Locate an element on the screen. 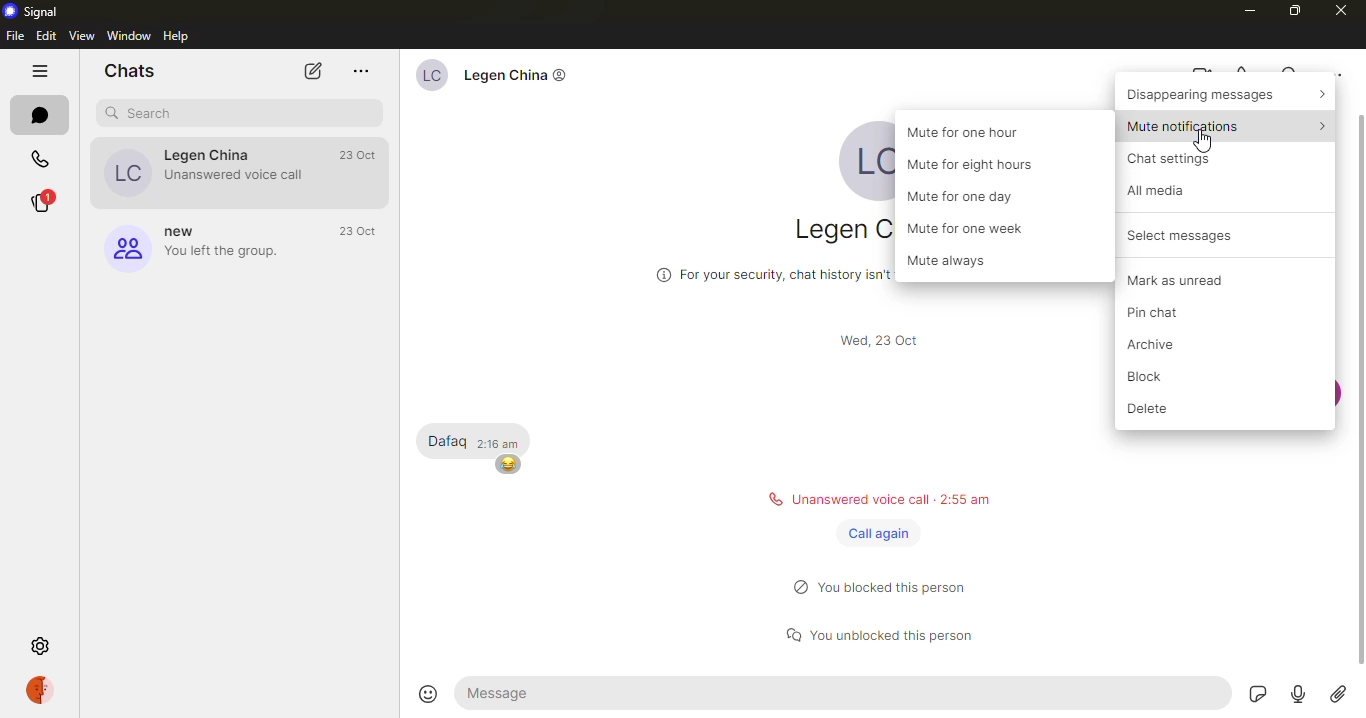 The width and height of the screenshot is (1366, 718). signal is located at coordinates (38, 10).